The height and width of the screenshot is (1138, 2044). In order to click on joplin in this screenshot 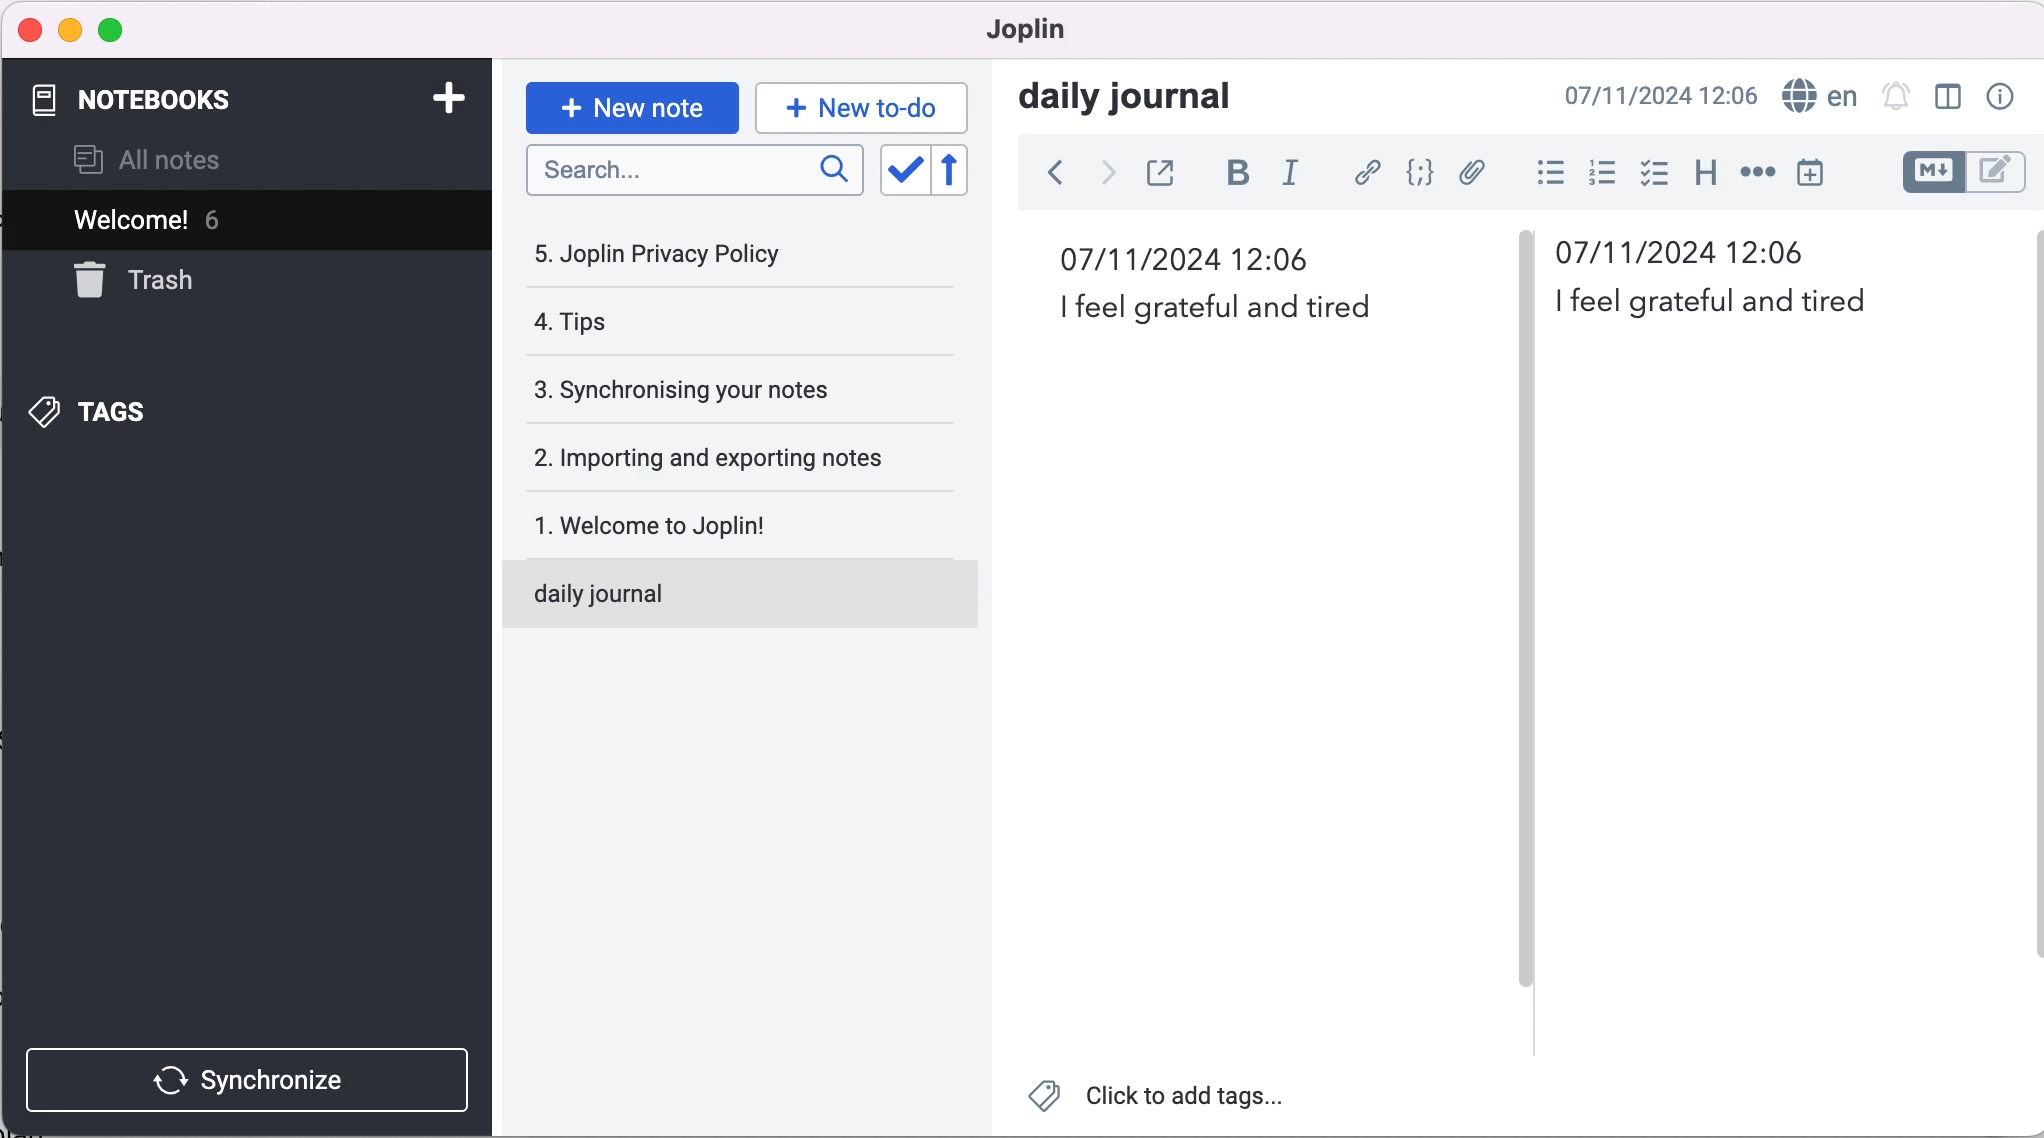, I will do `click(1056, 32)`.